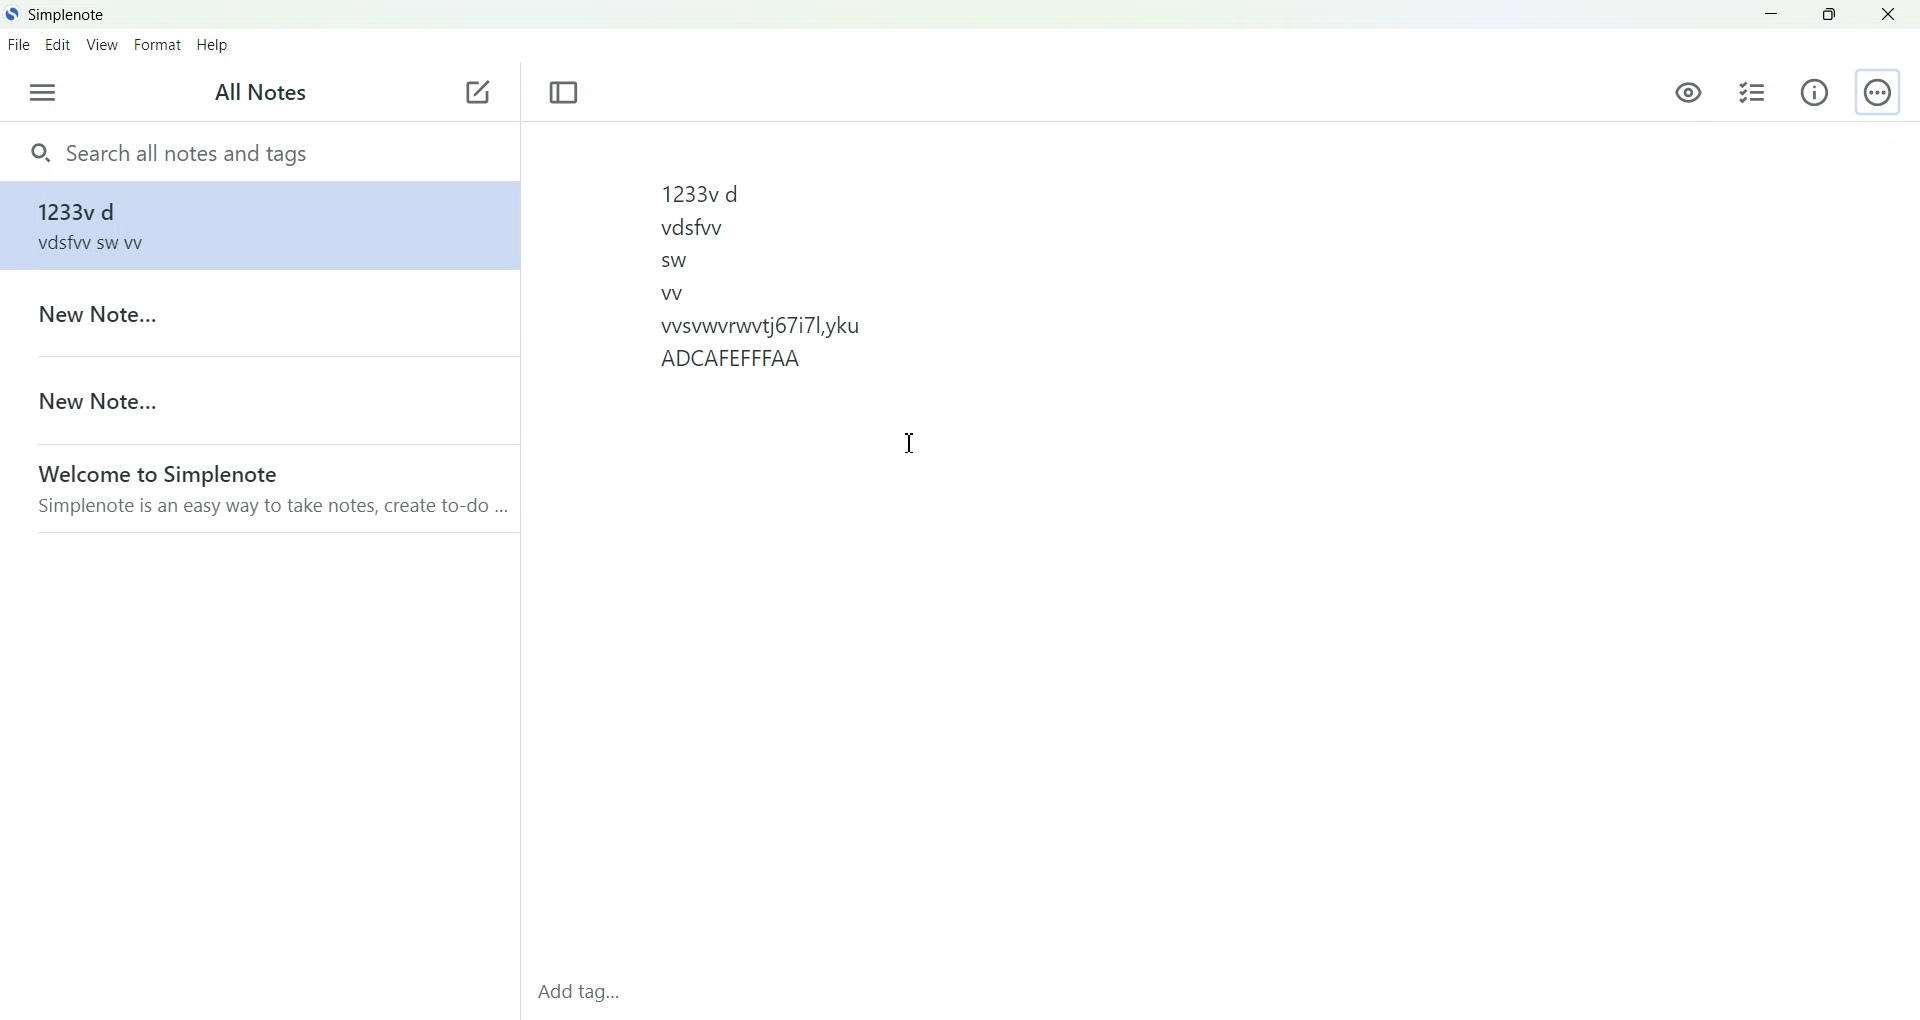  I want to click on Text Cursor, so click(910, 441).